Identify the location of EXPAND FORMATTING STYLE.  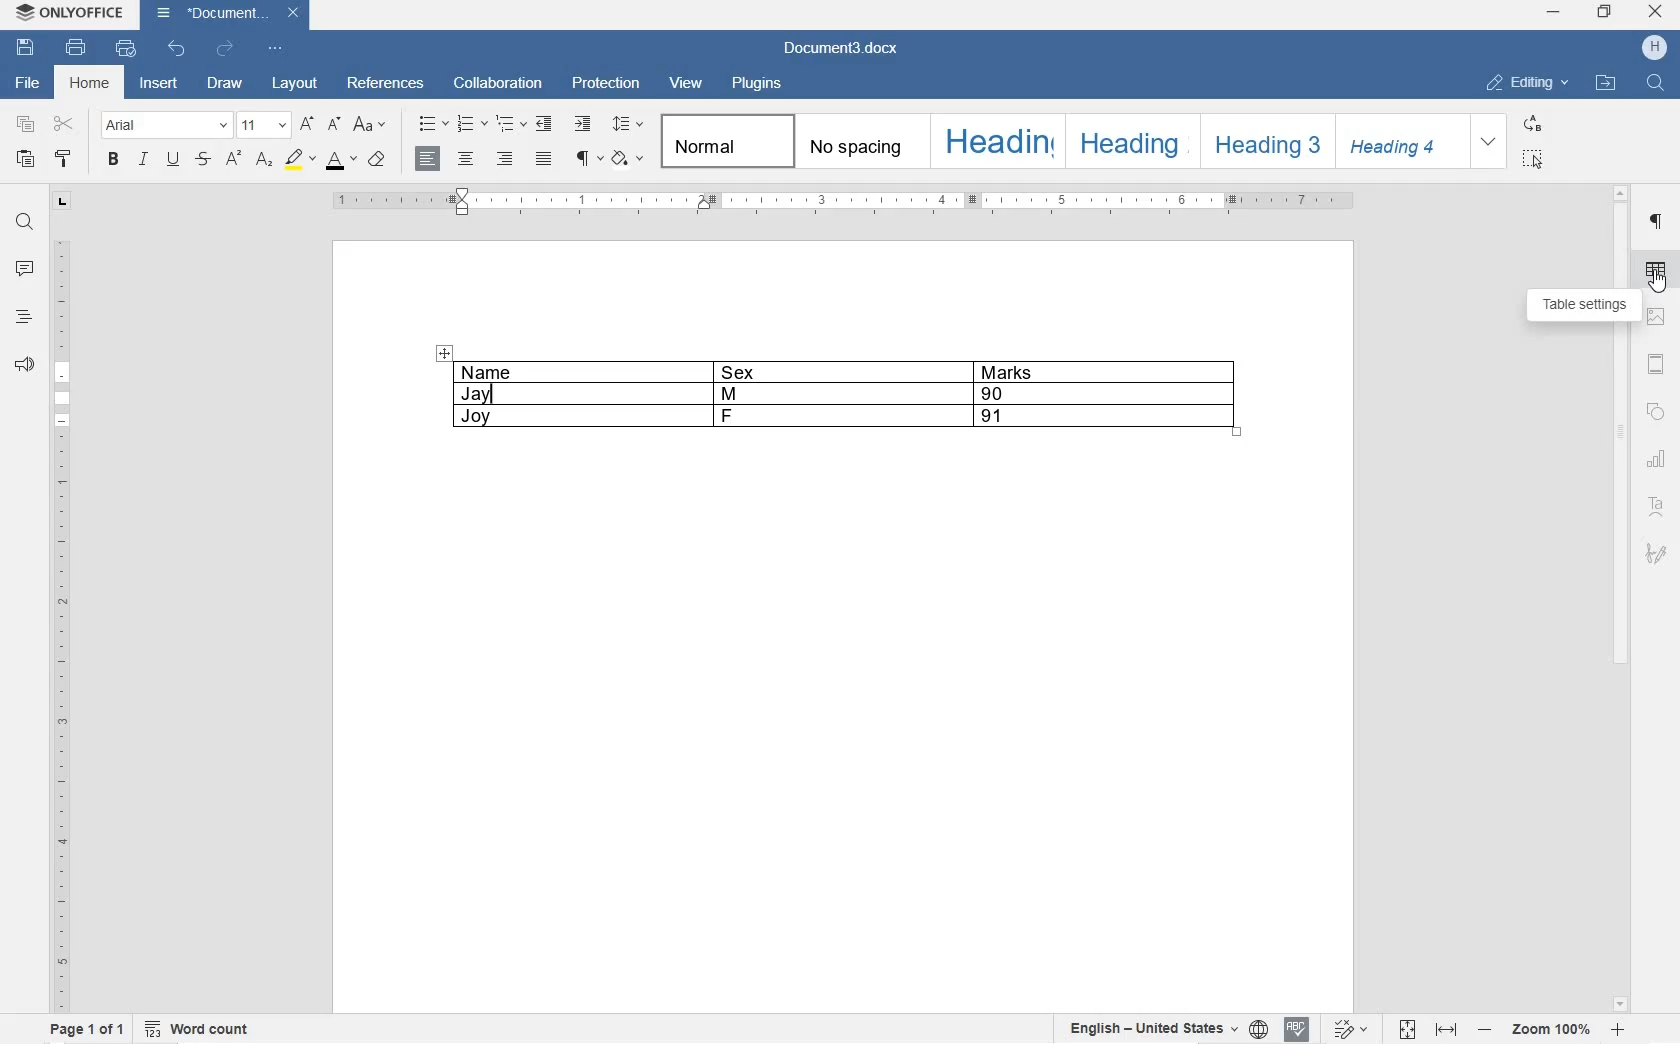
(1489, 142).